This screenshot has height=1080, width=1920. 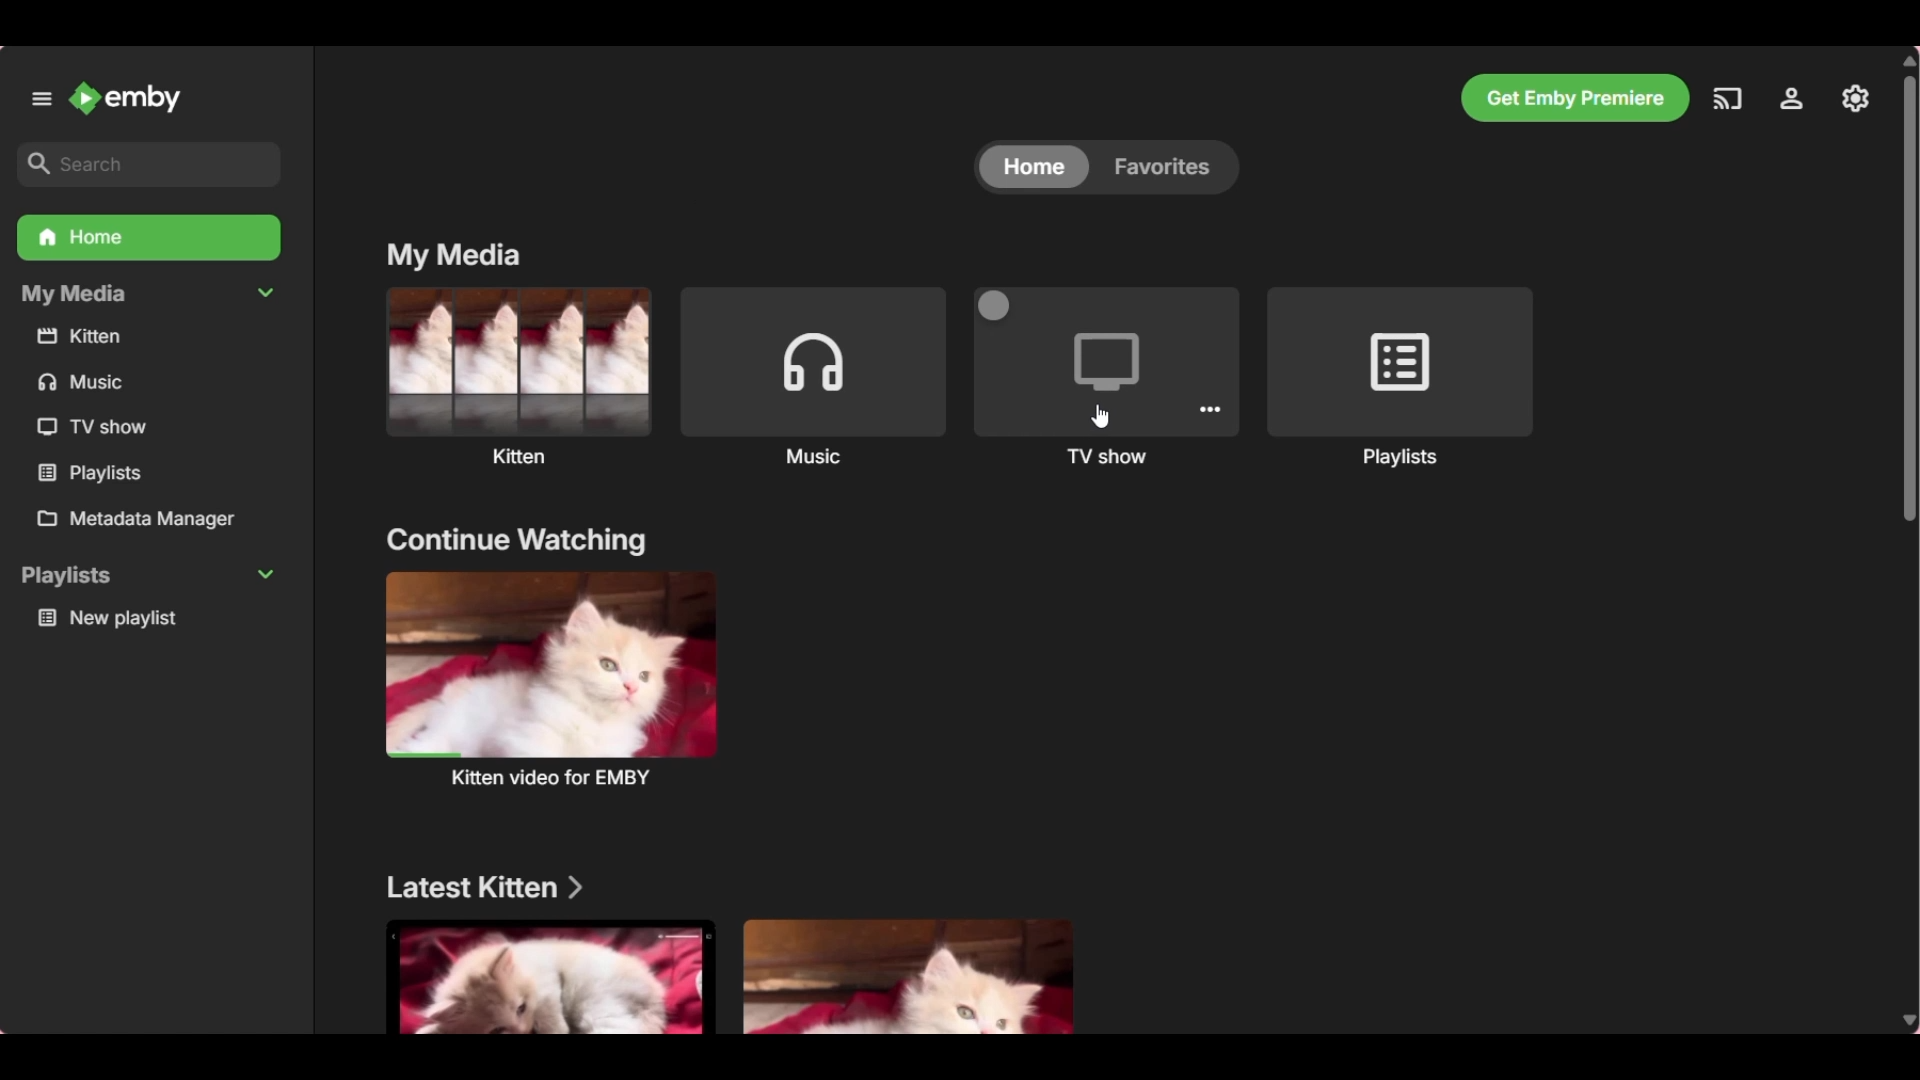 I want to click on Collapse Playlists, so click(x=148, y=575).